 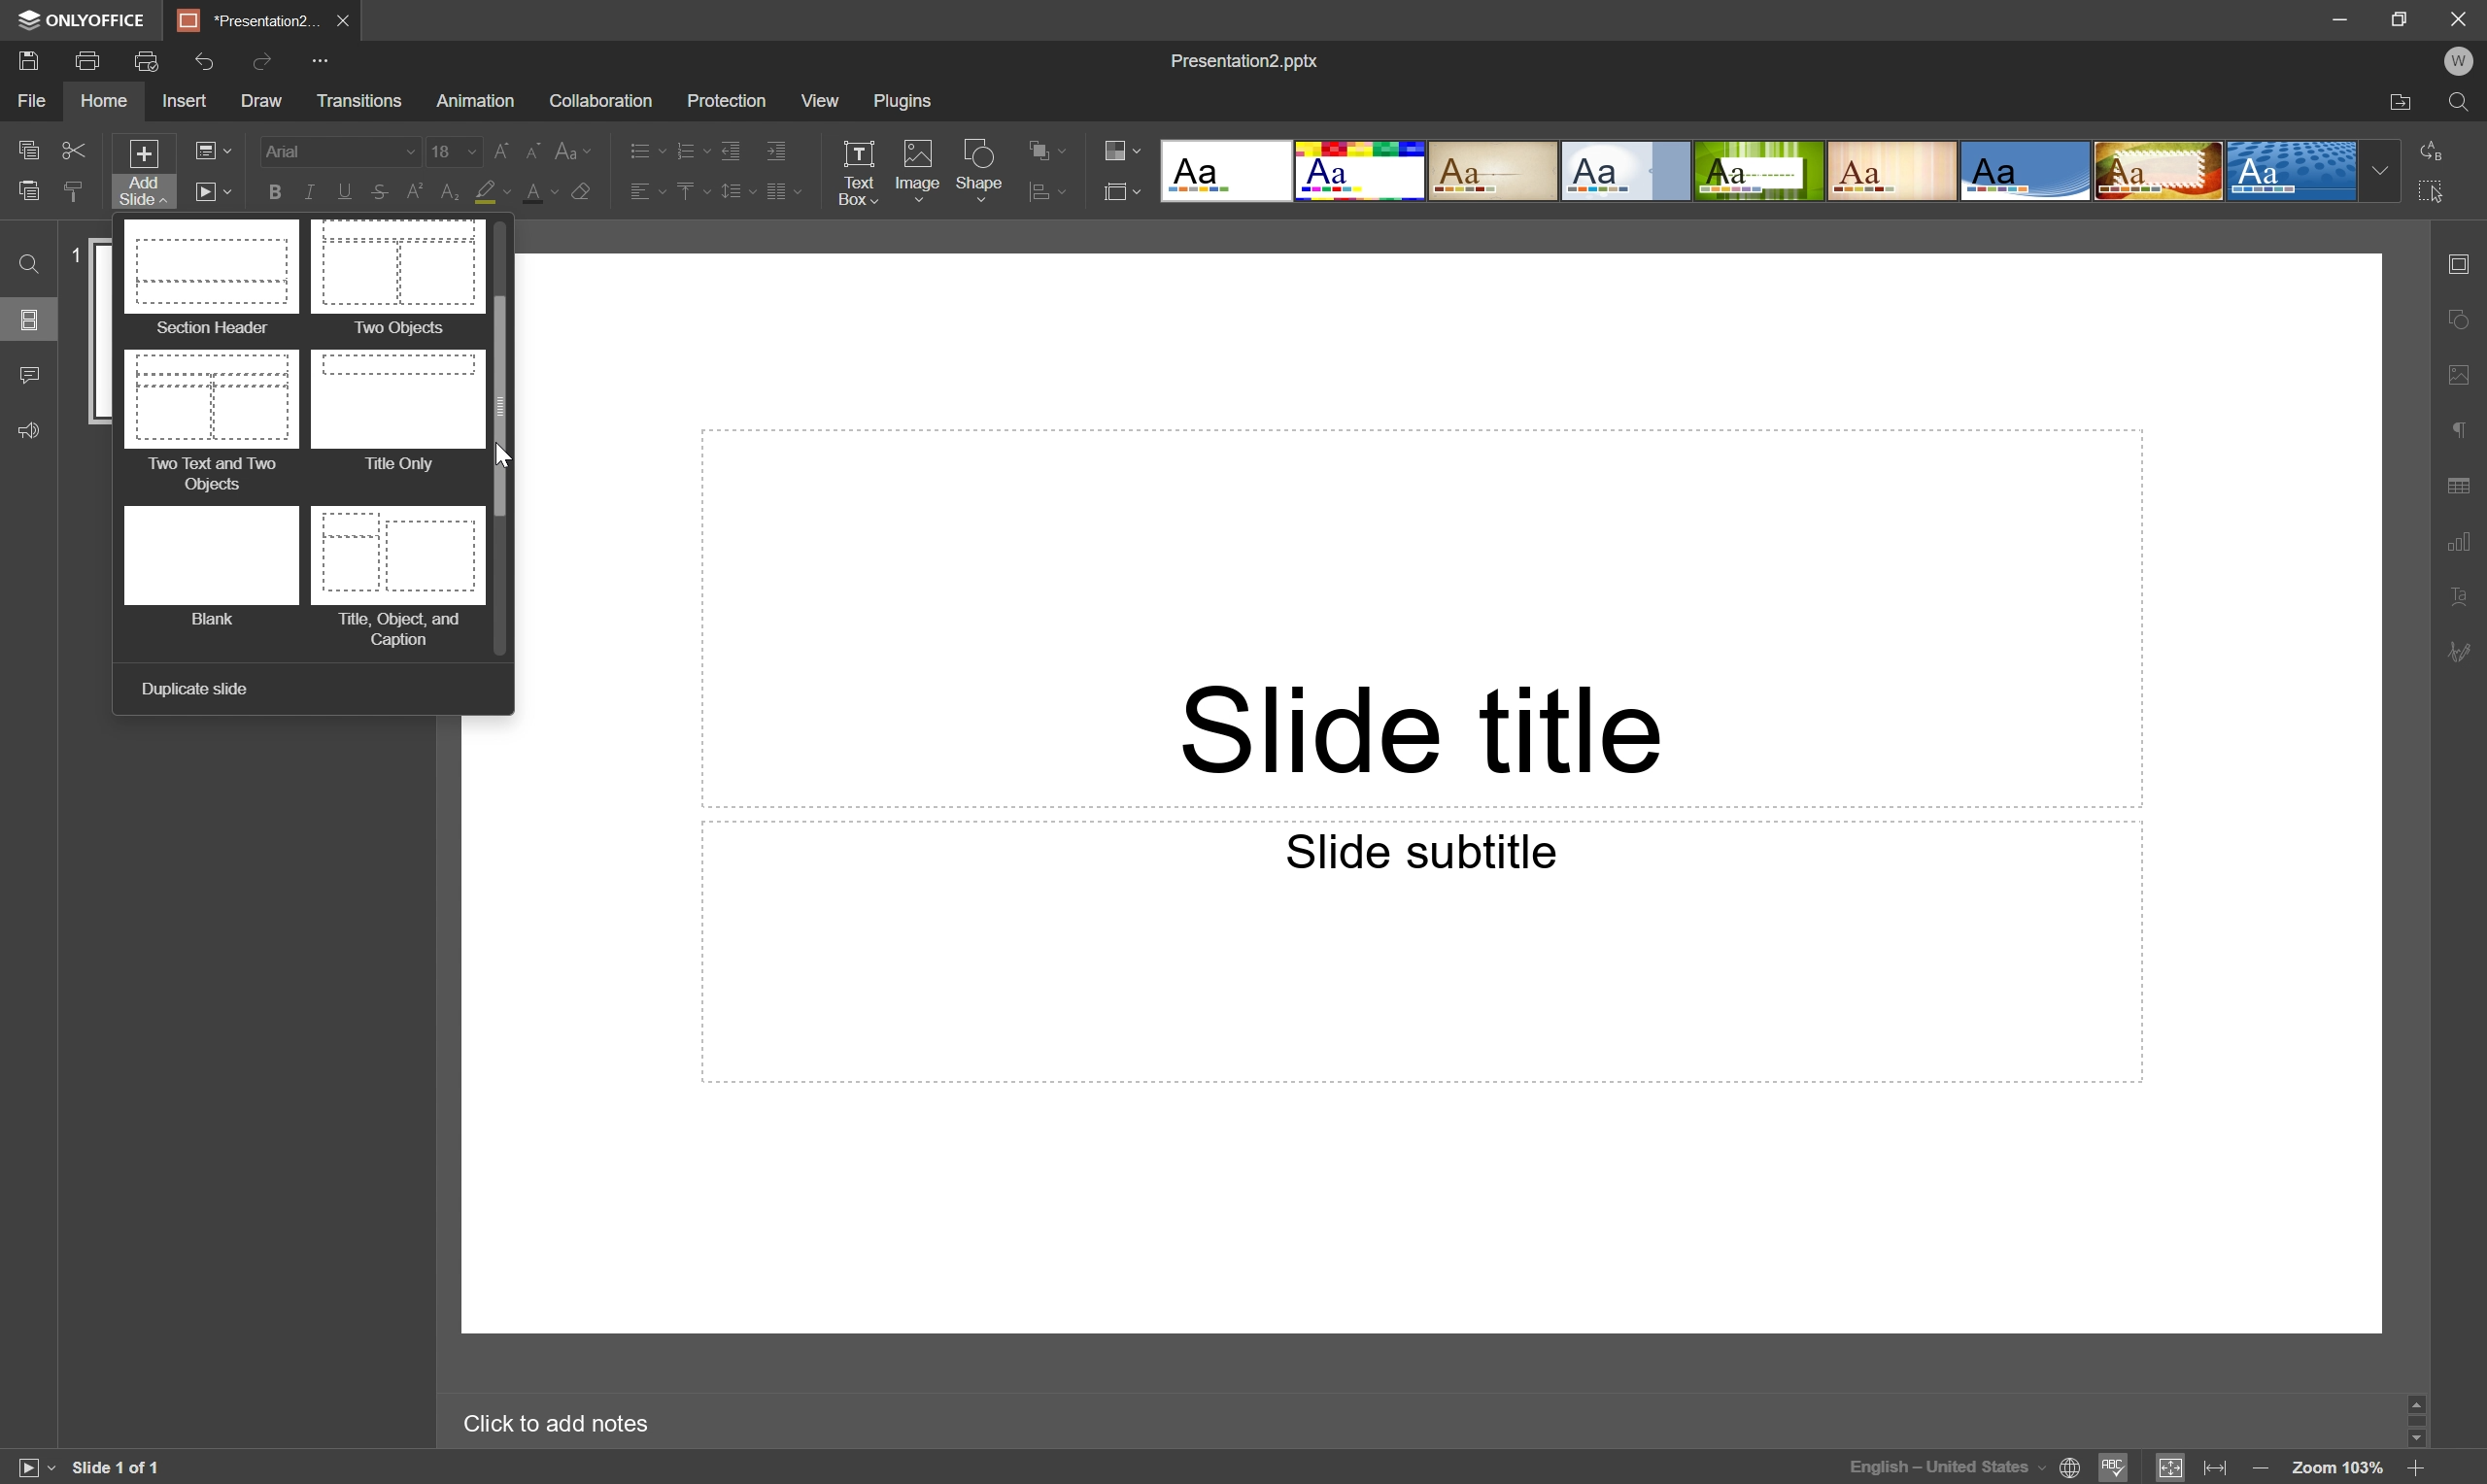 I want to click on Slide subtitle, so click(x=1424, y=851).